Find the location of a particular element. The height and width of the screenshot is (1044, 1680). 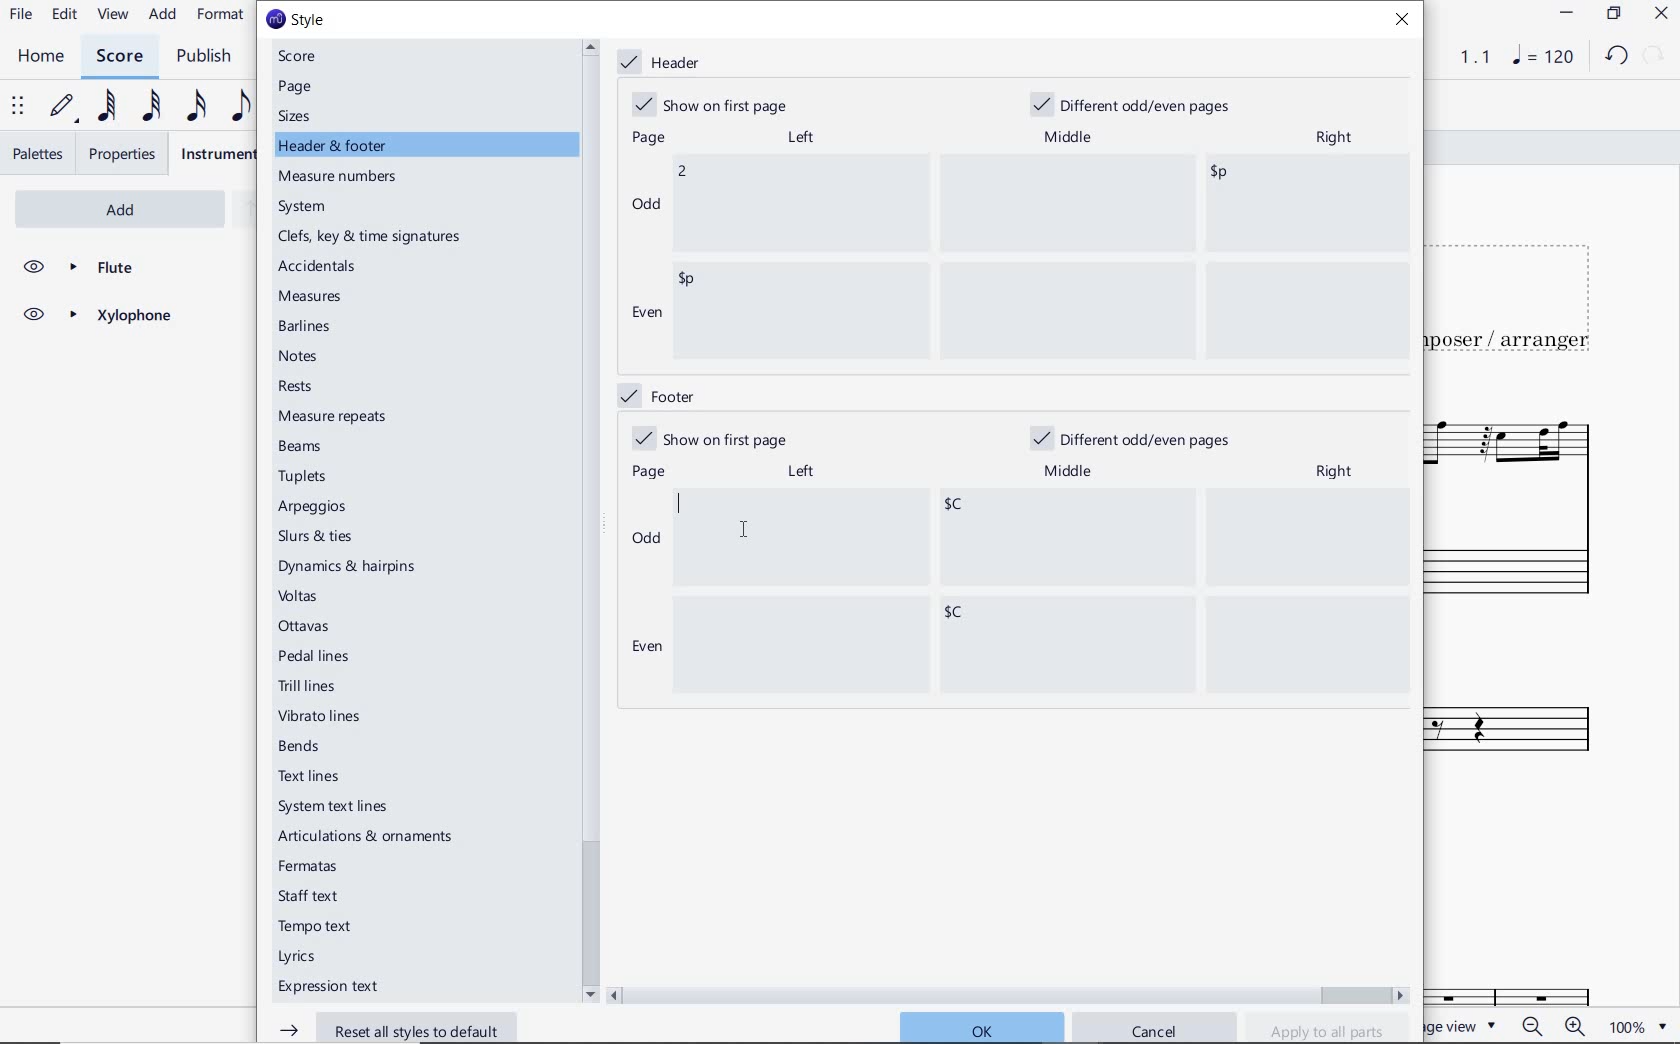

cursor is located at coordinates (739, 529).